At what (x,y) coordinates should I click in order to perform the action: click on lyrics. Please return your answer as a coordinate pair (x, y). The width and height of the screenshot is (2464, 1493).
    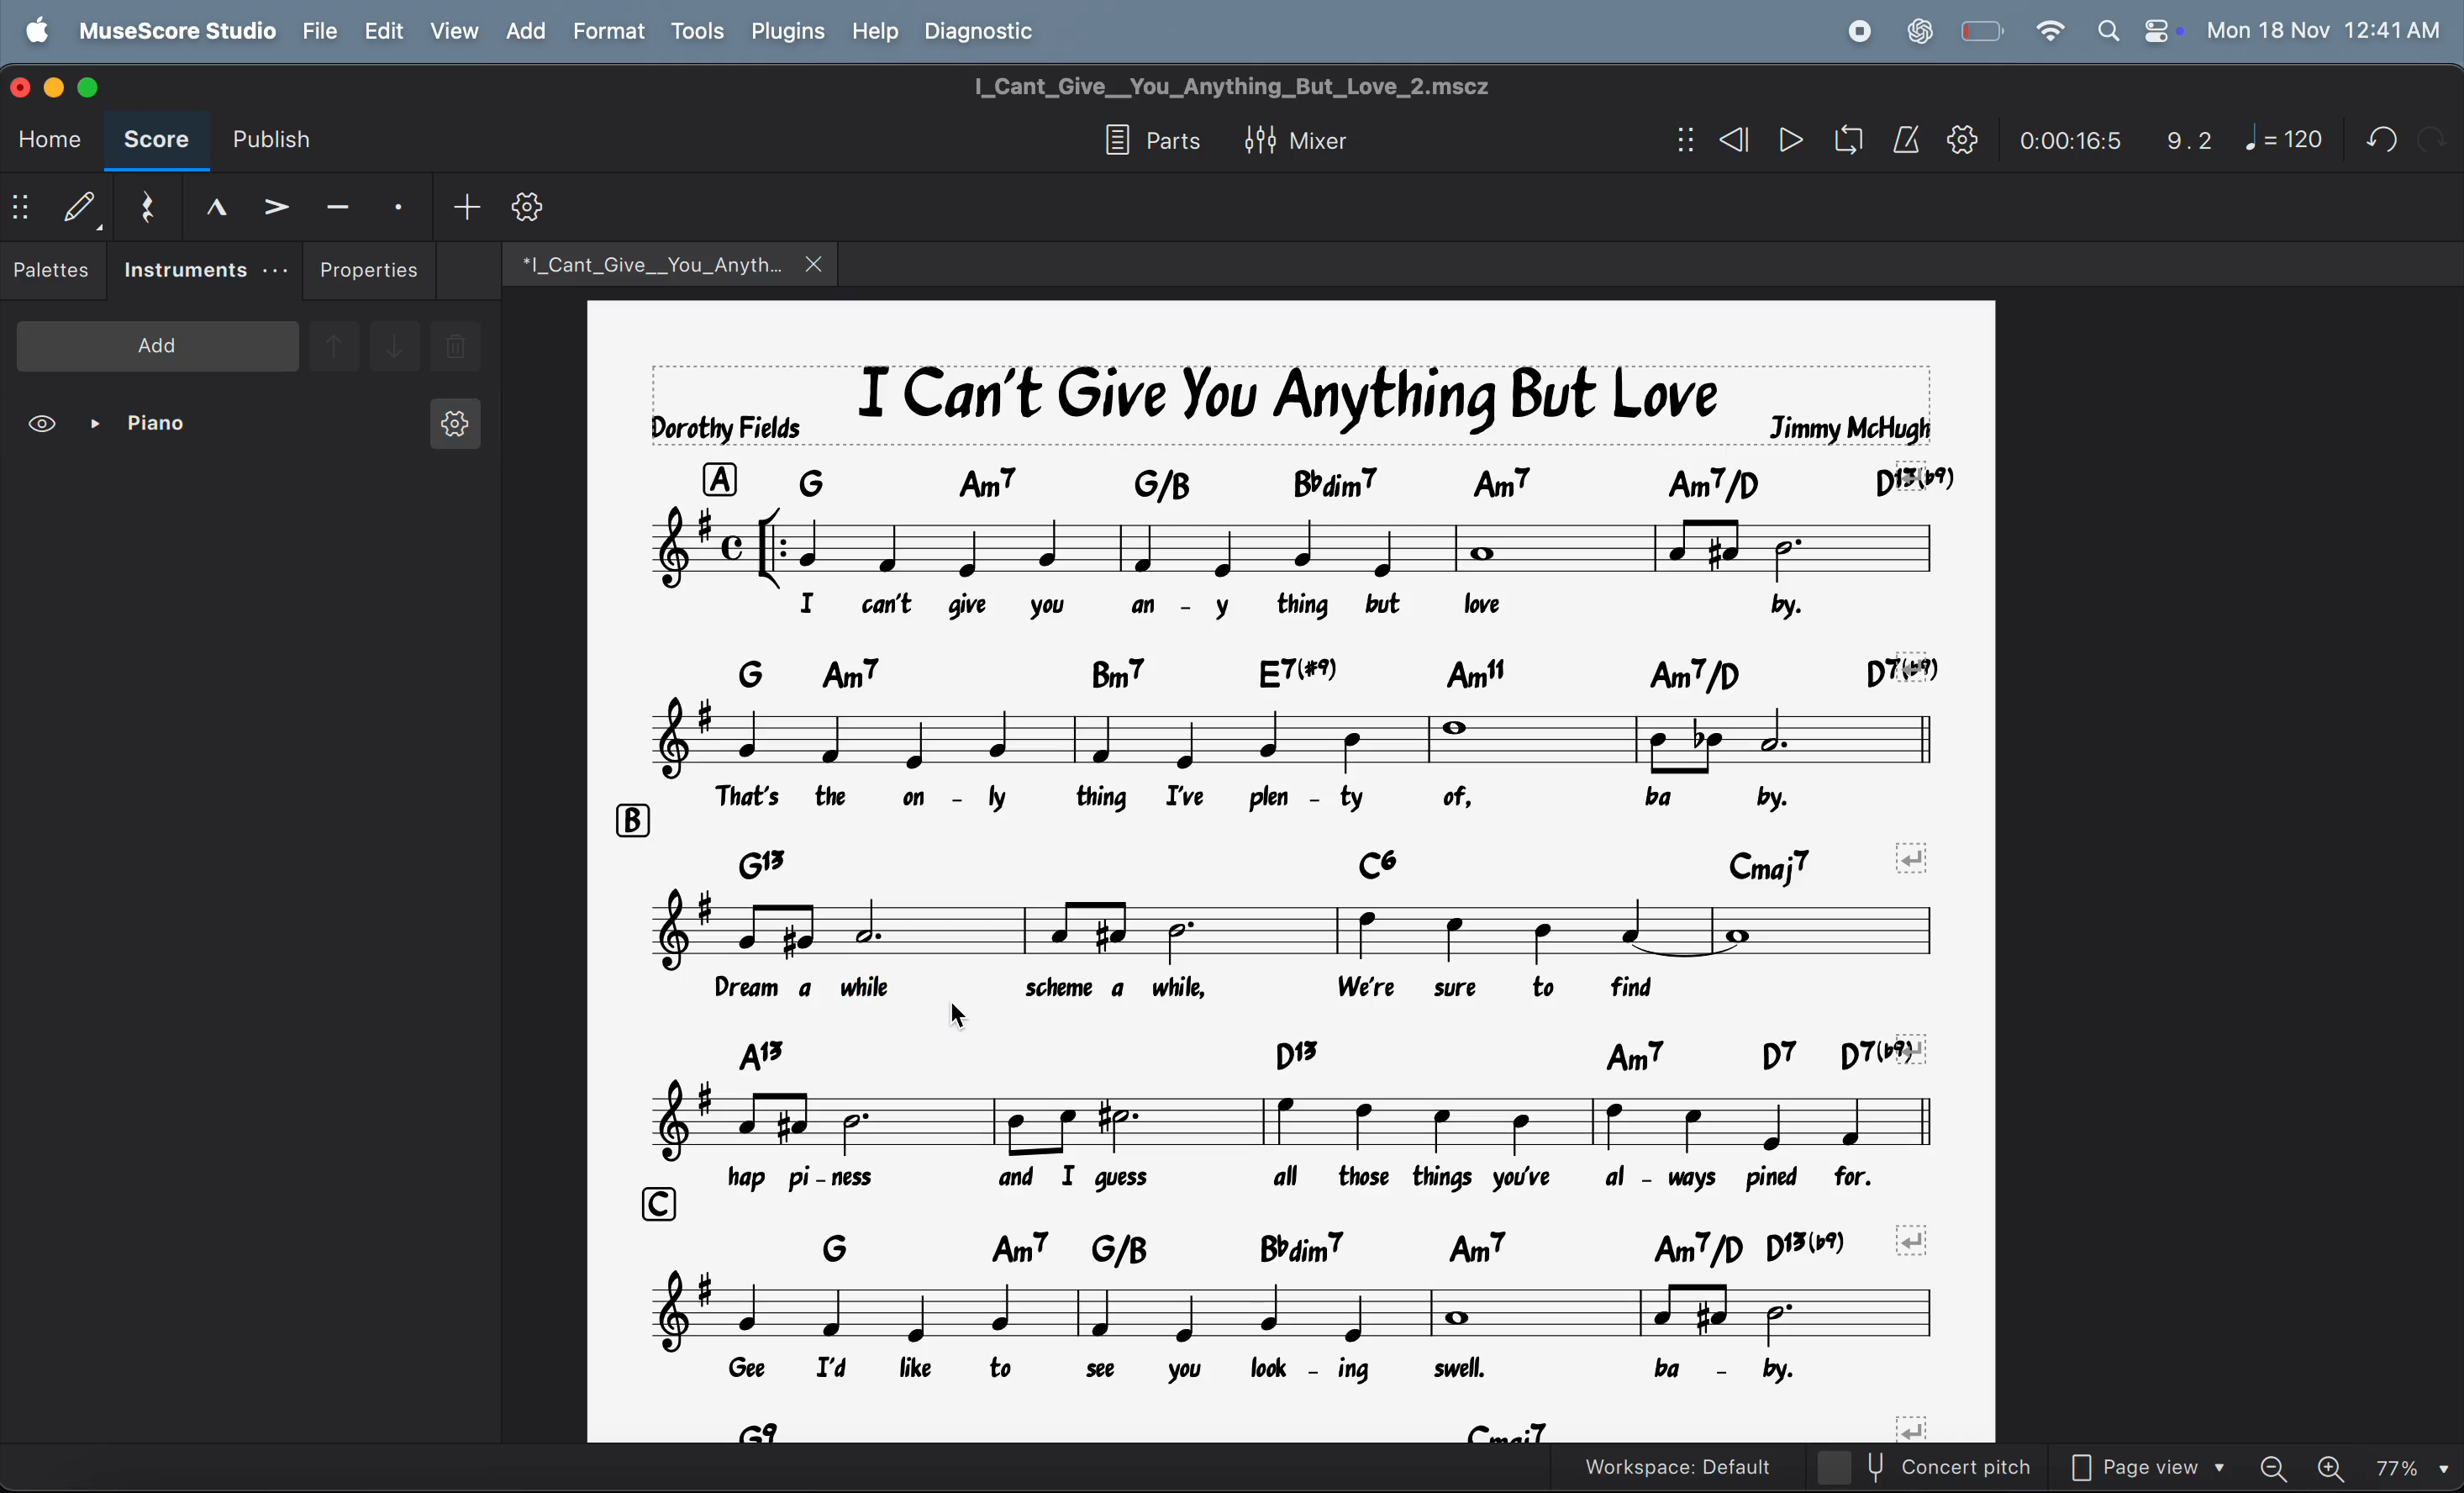
    Looking at the image, I should click on (1348, 1185).